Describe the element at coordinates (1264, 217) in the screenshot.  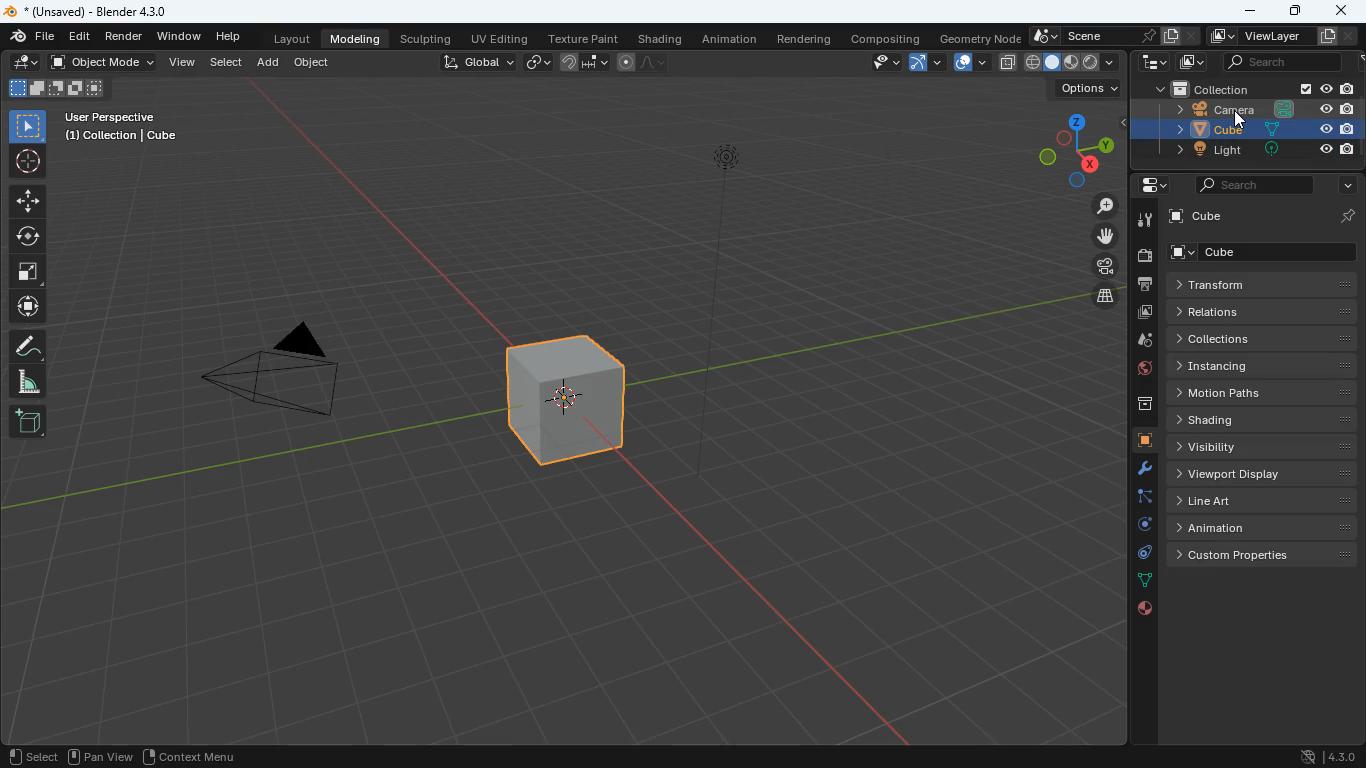
I see `cube` at that location.